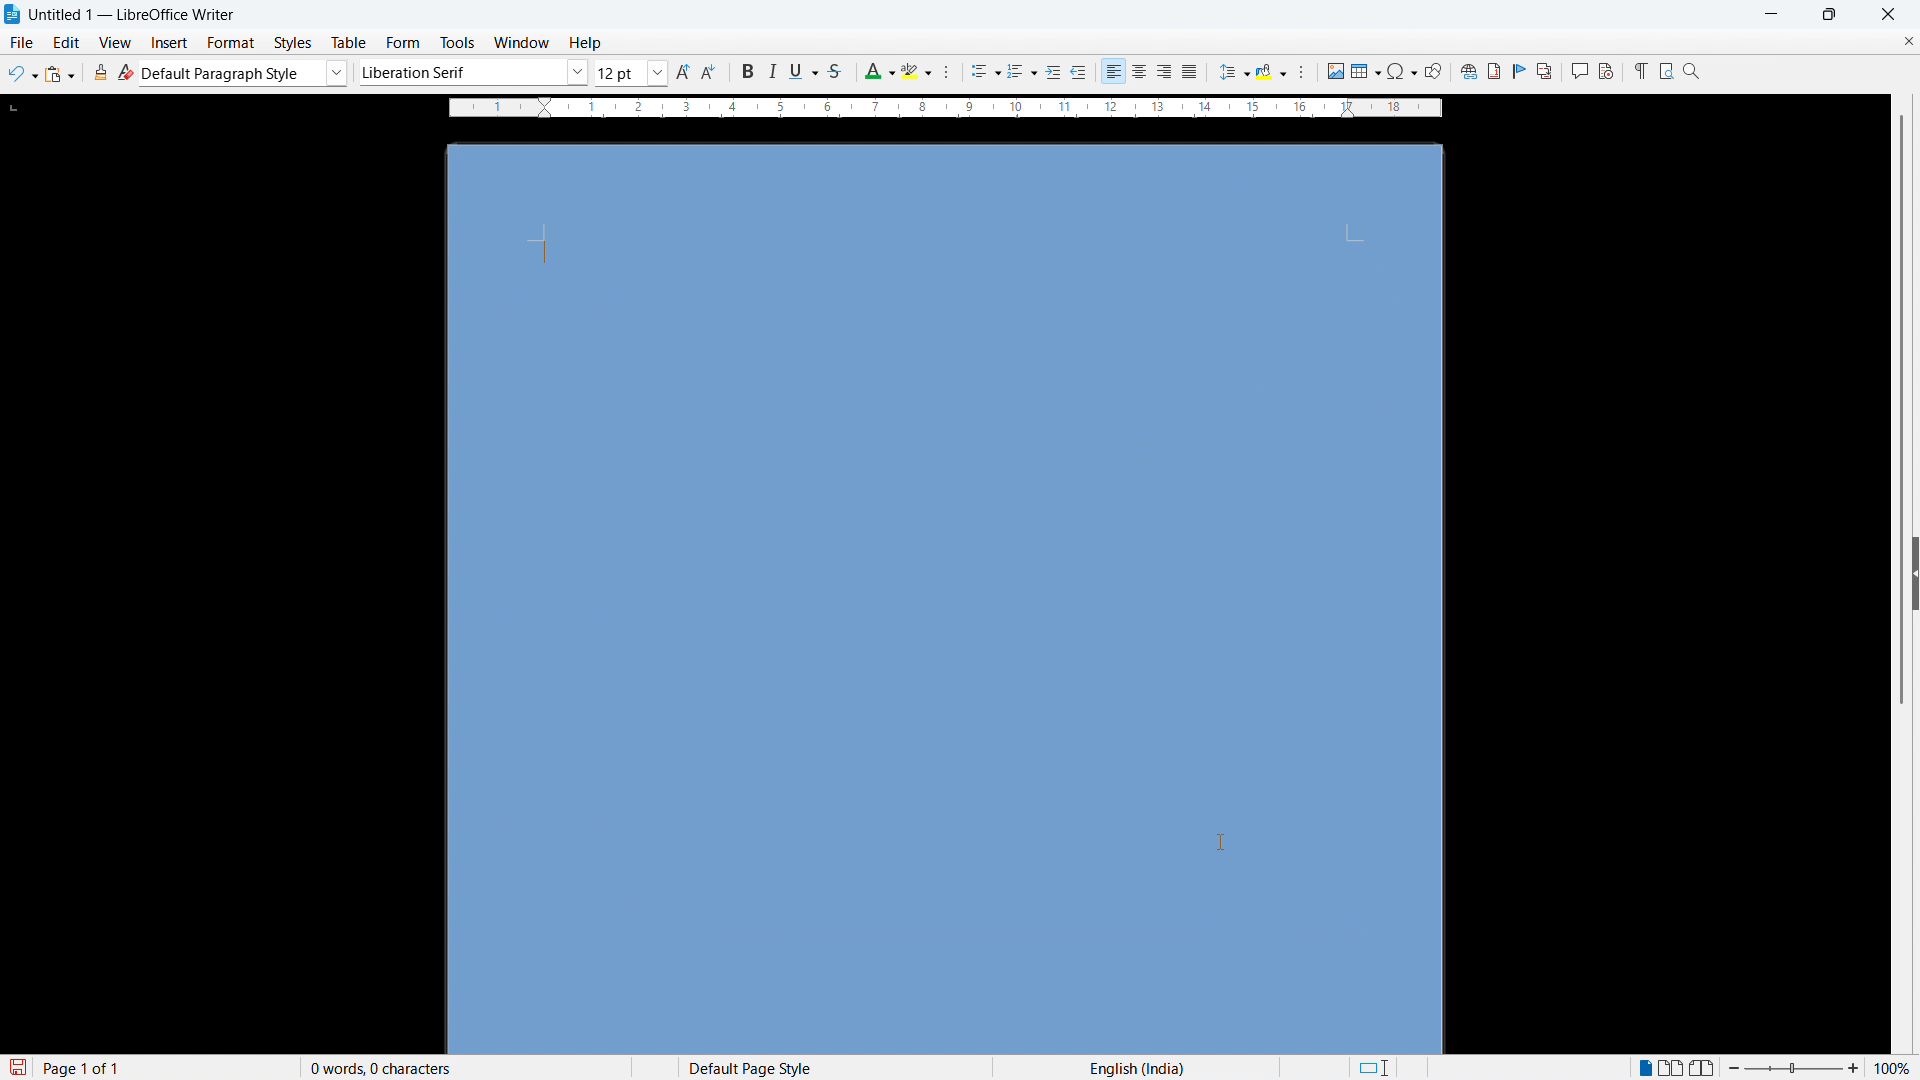  Describe the element at coordinates (231, 42) in the screenshot. I see `Format ` at that location.